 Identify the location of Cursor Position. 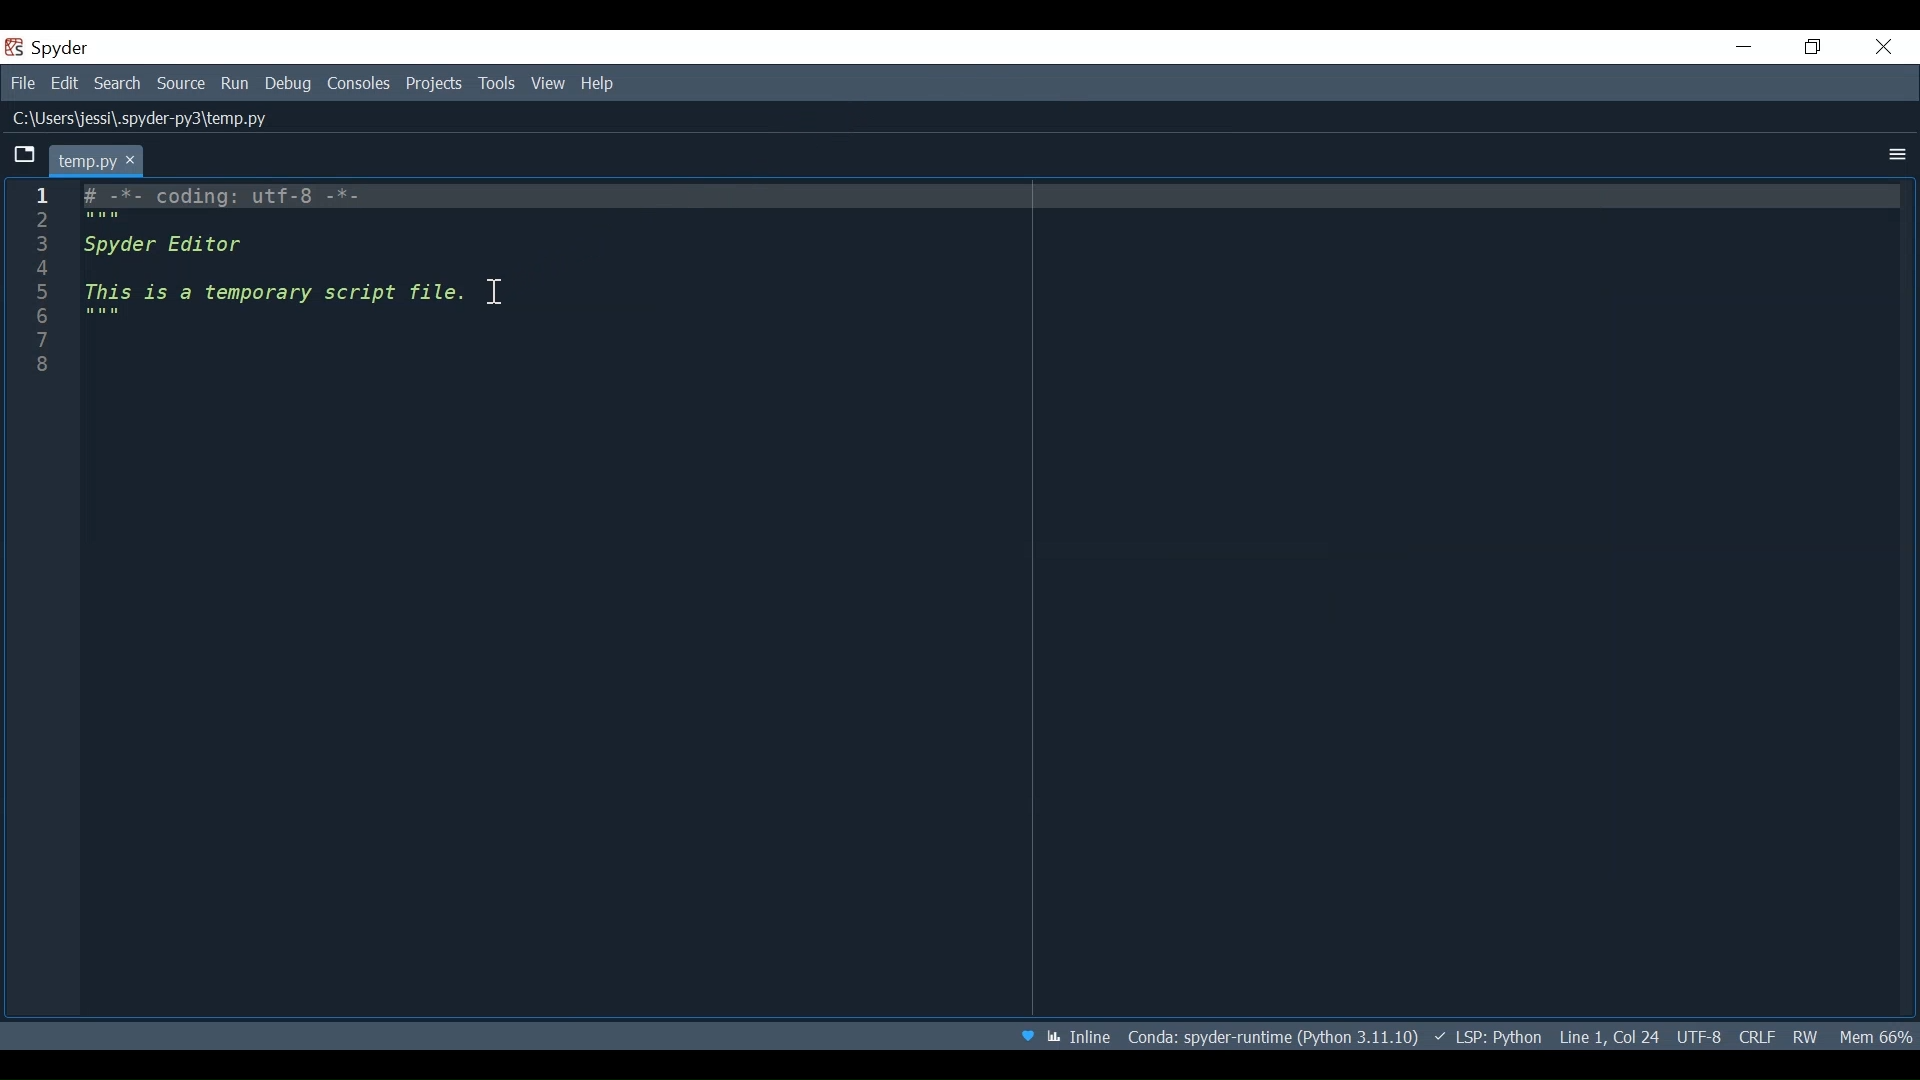
(1611, 1037).